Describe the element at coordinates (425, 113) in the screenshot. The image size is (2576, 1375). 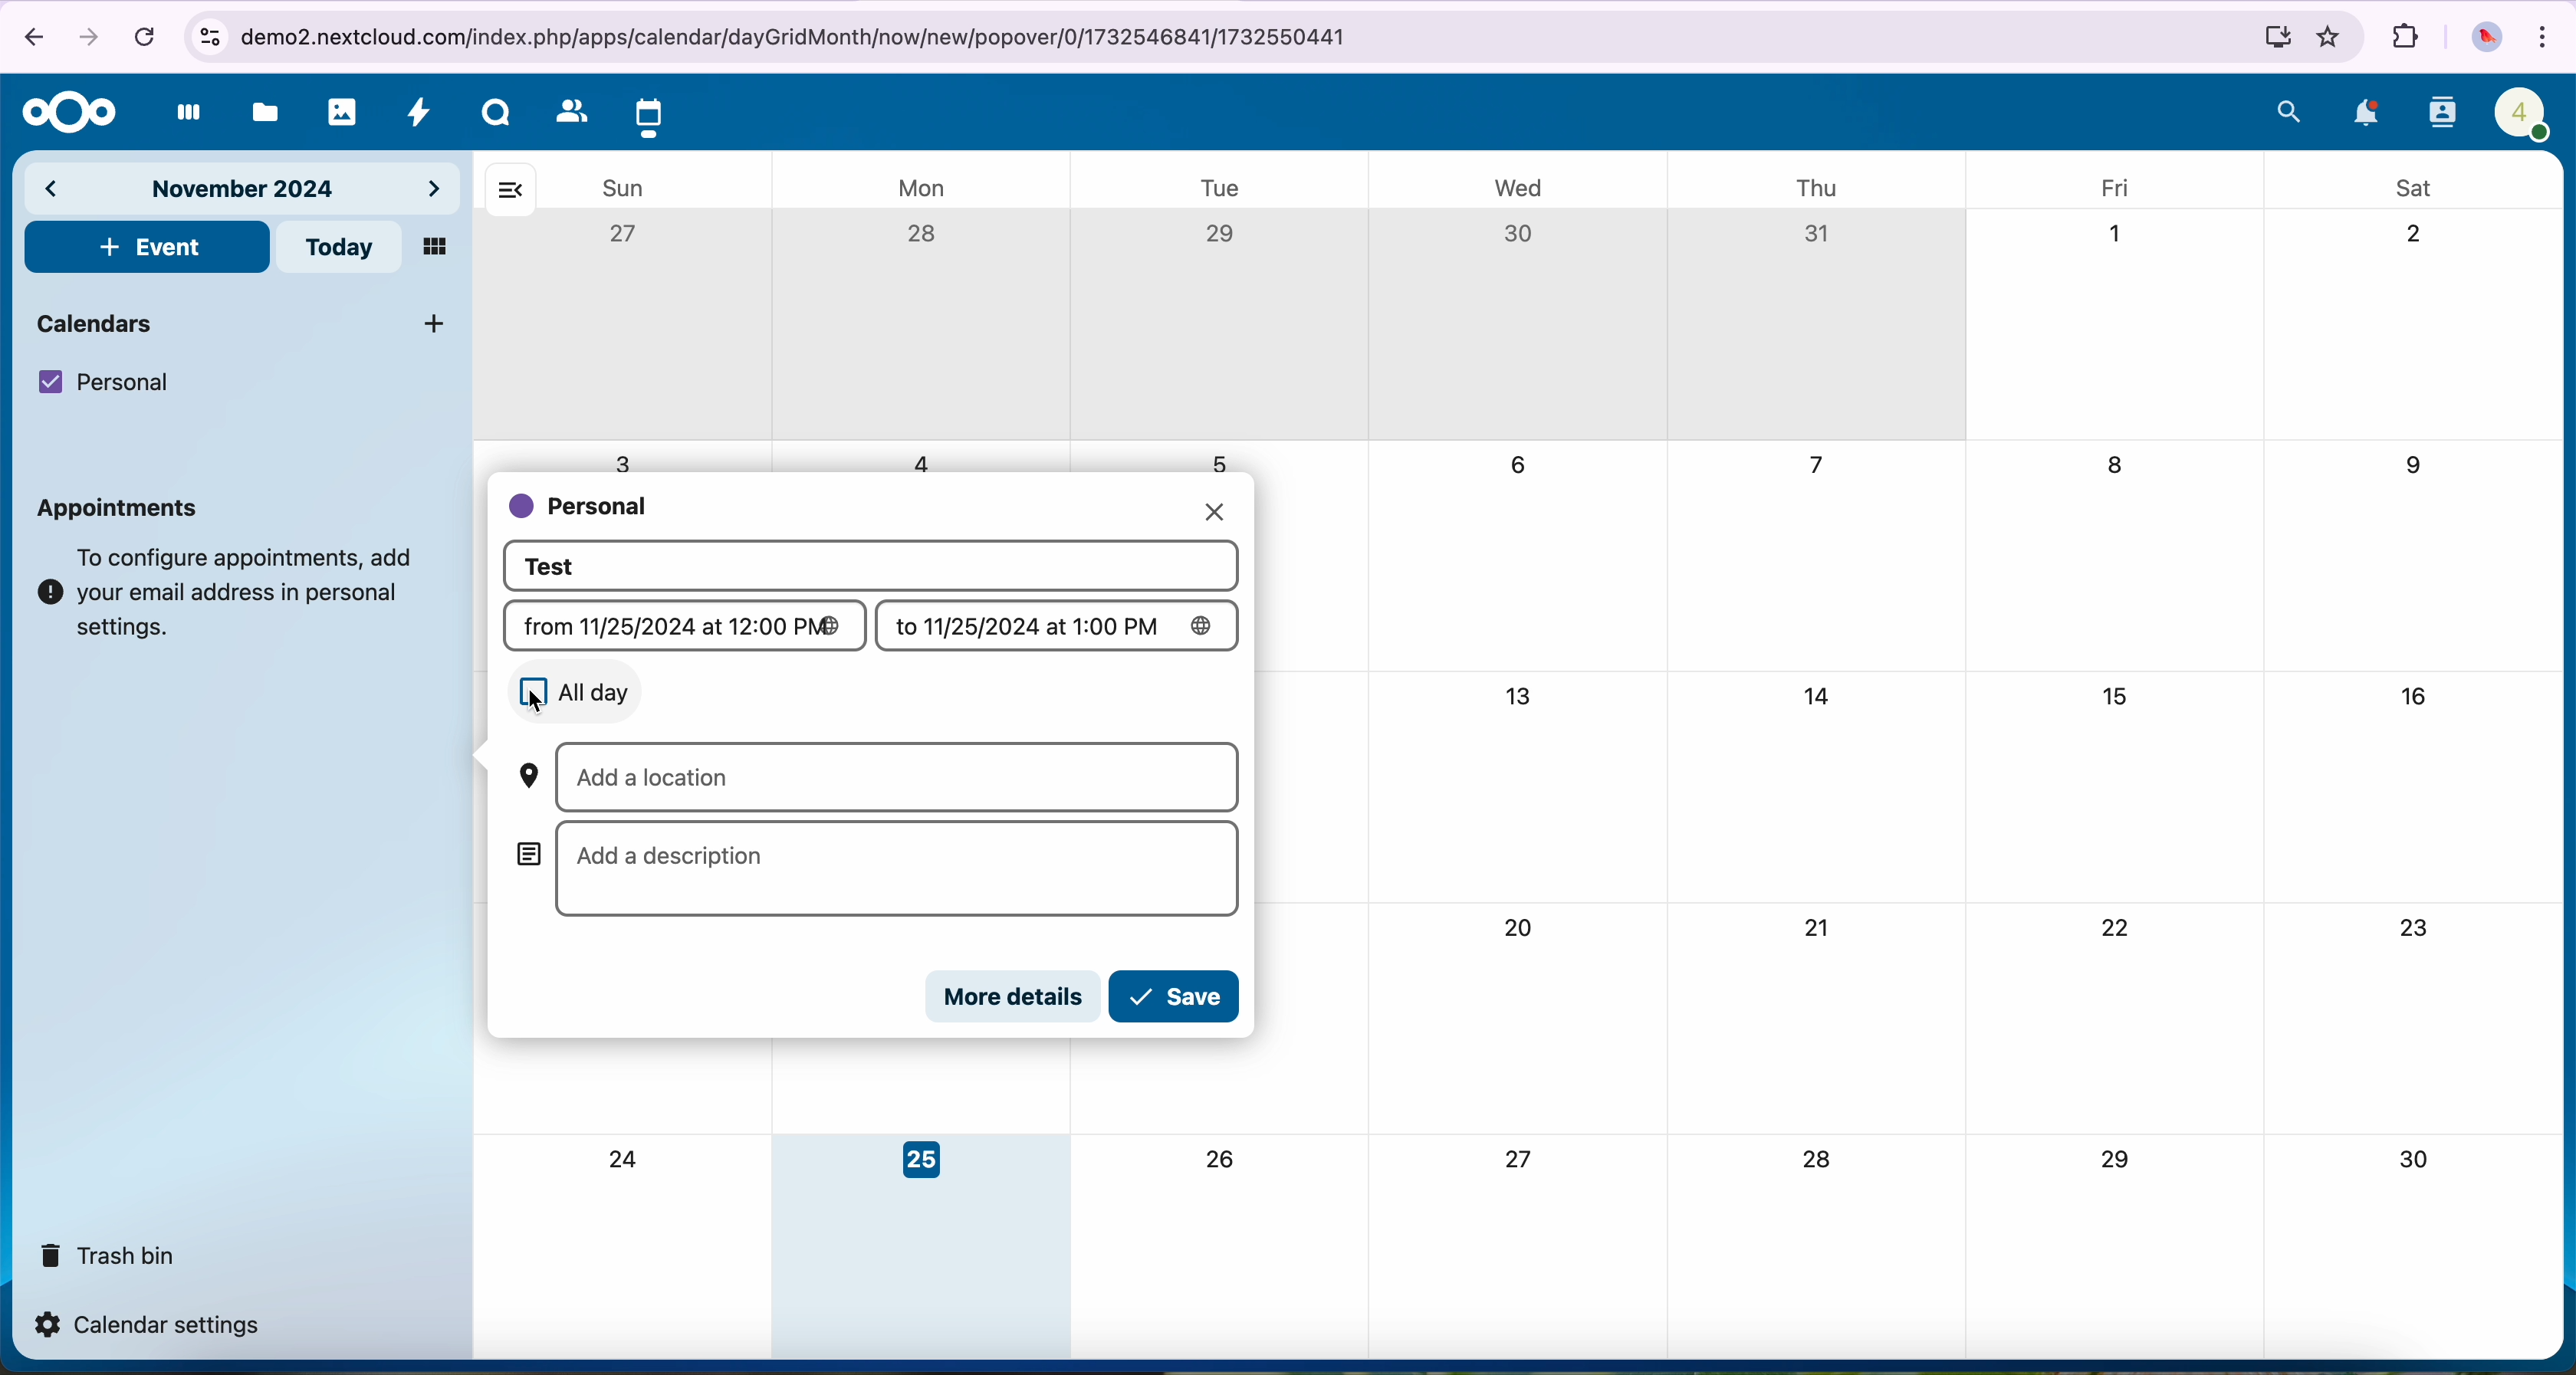
I see `activity` at that location.